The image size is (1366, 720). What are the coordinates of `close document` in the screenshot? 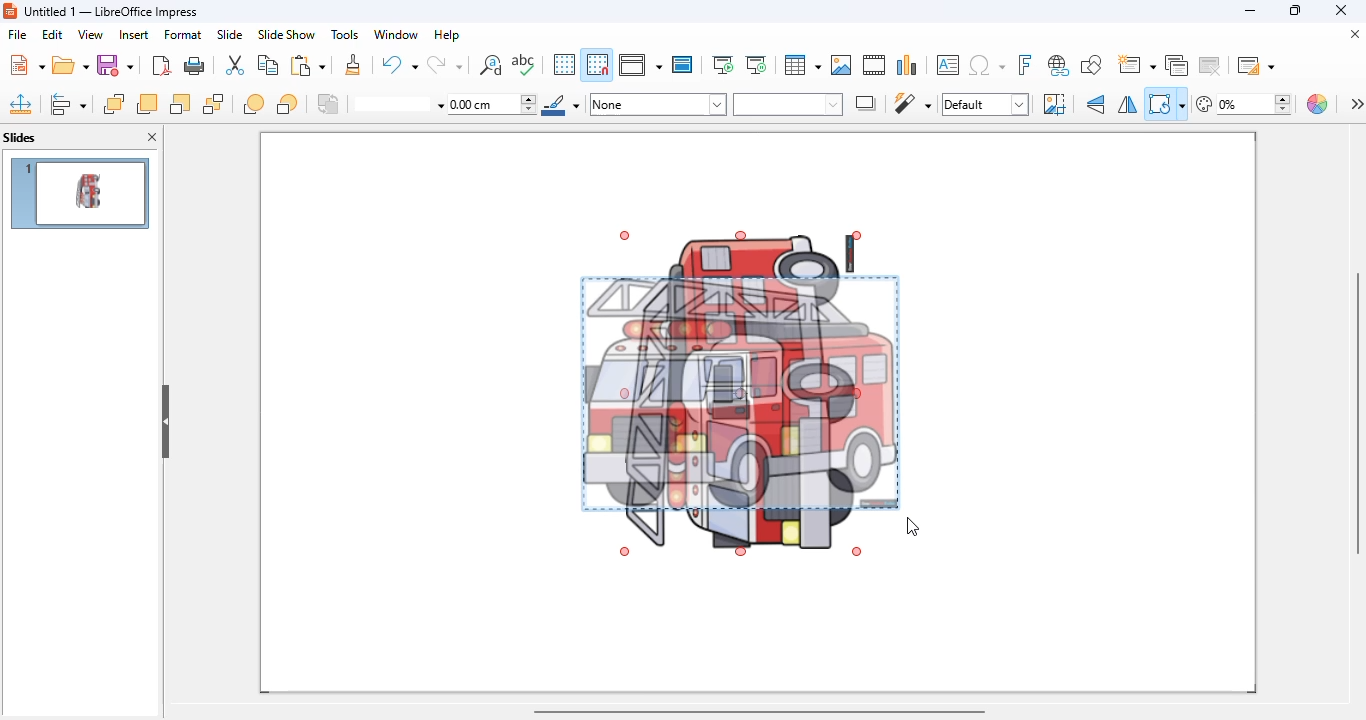 It's located at (1354, 33).